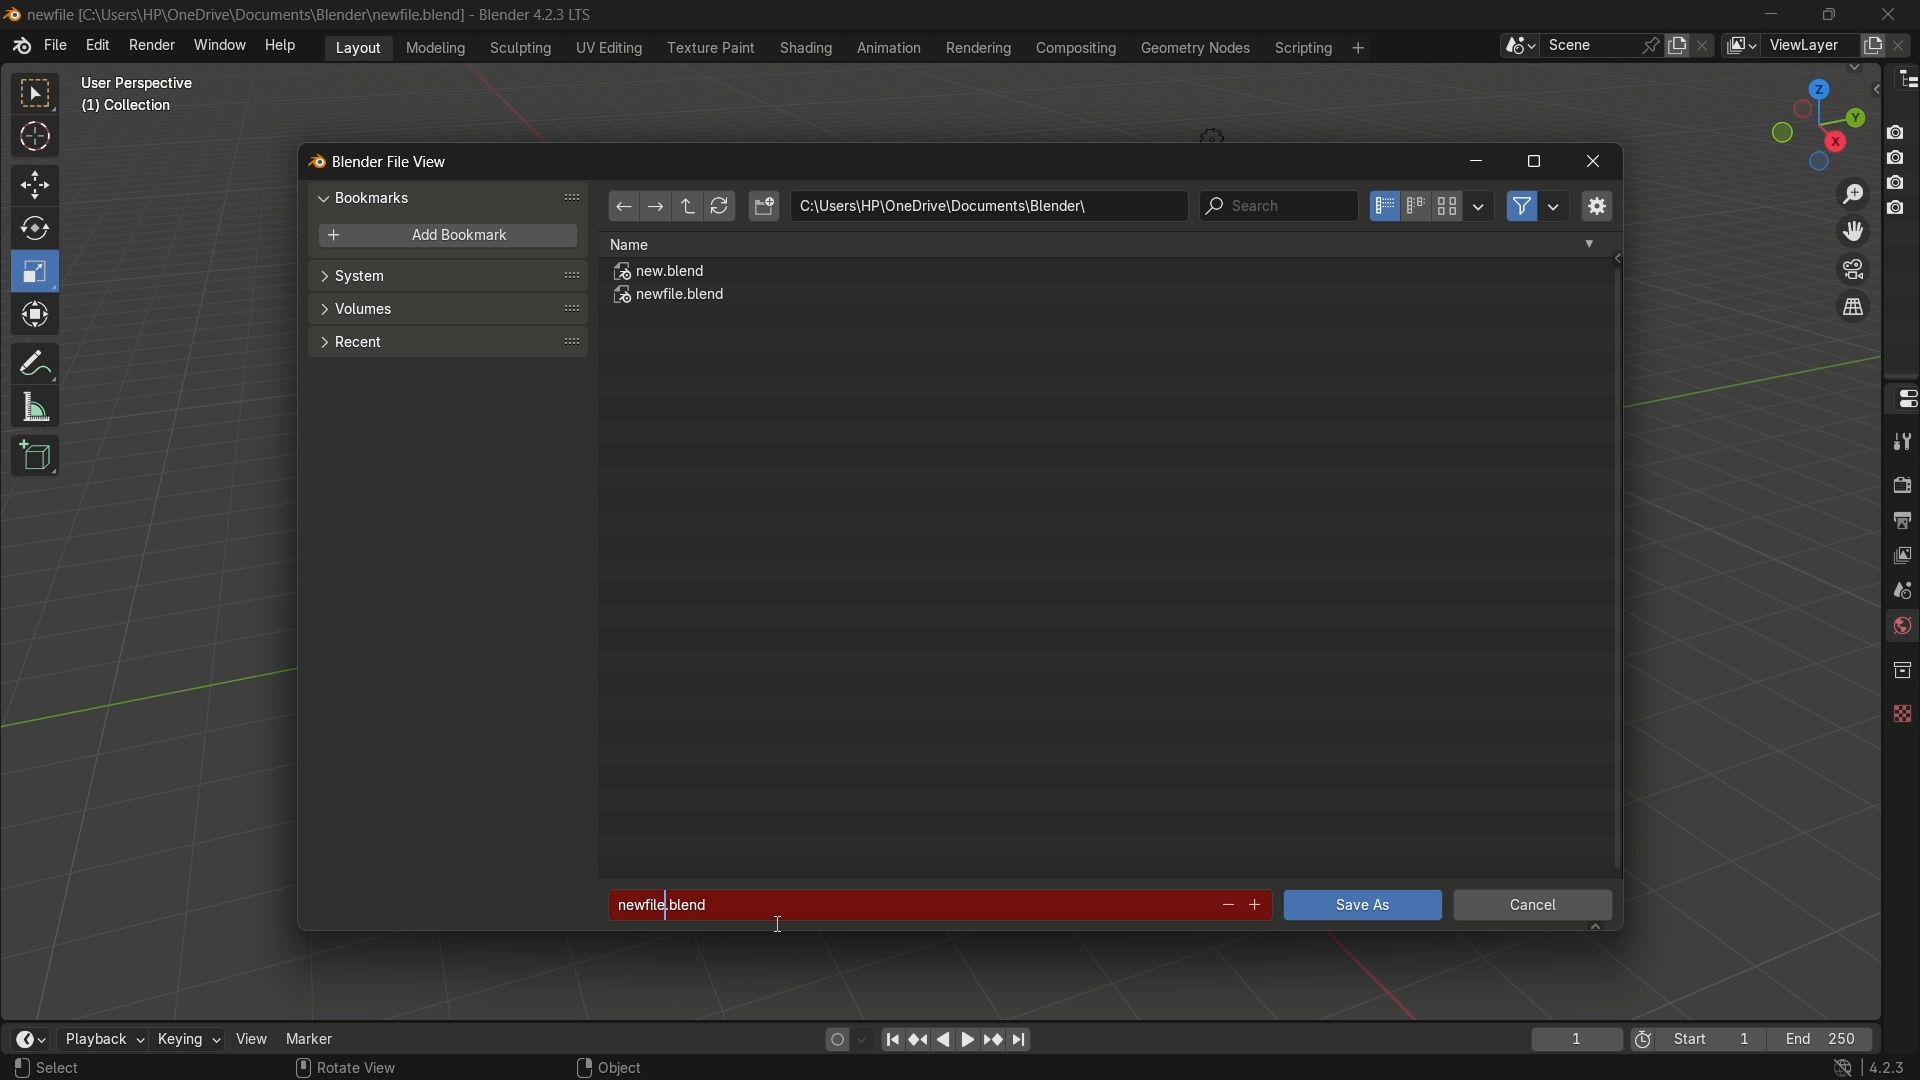  I want to click on shading menu, so click(803, 47).